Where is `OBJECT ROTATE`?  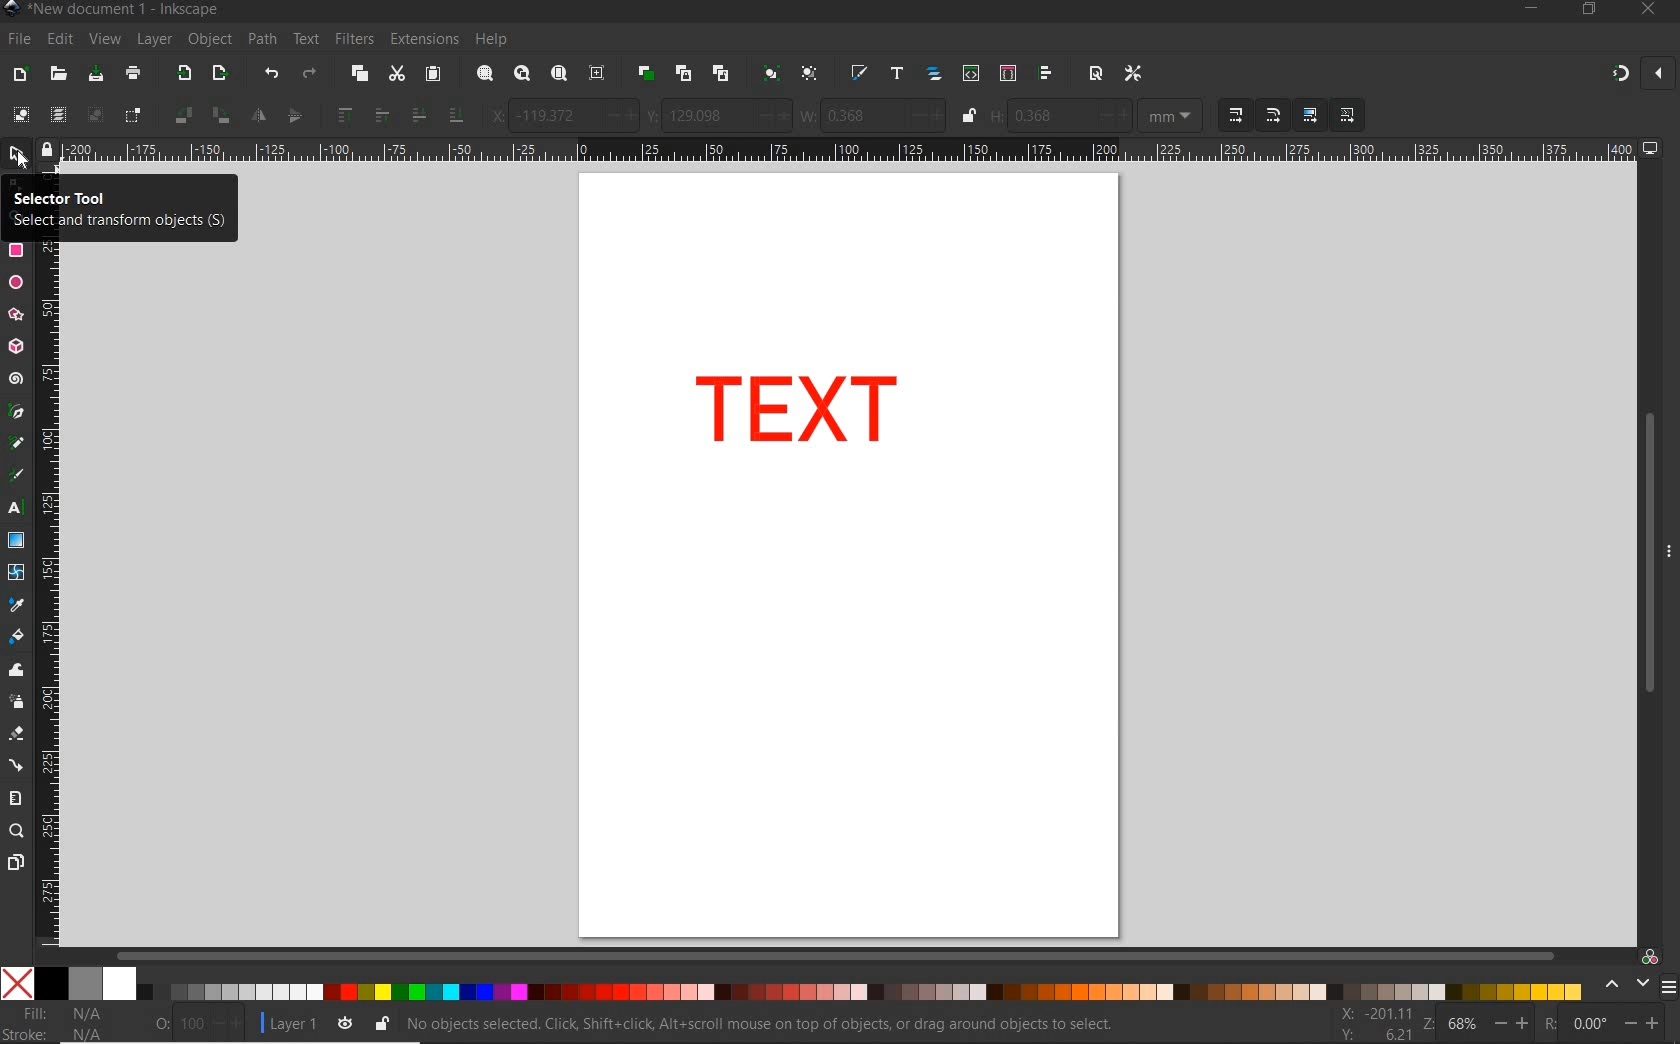 OBJECT ROTATE is located at coordinates (201, 114).